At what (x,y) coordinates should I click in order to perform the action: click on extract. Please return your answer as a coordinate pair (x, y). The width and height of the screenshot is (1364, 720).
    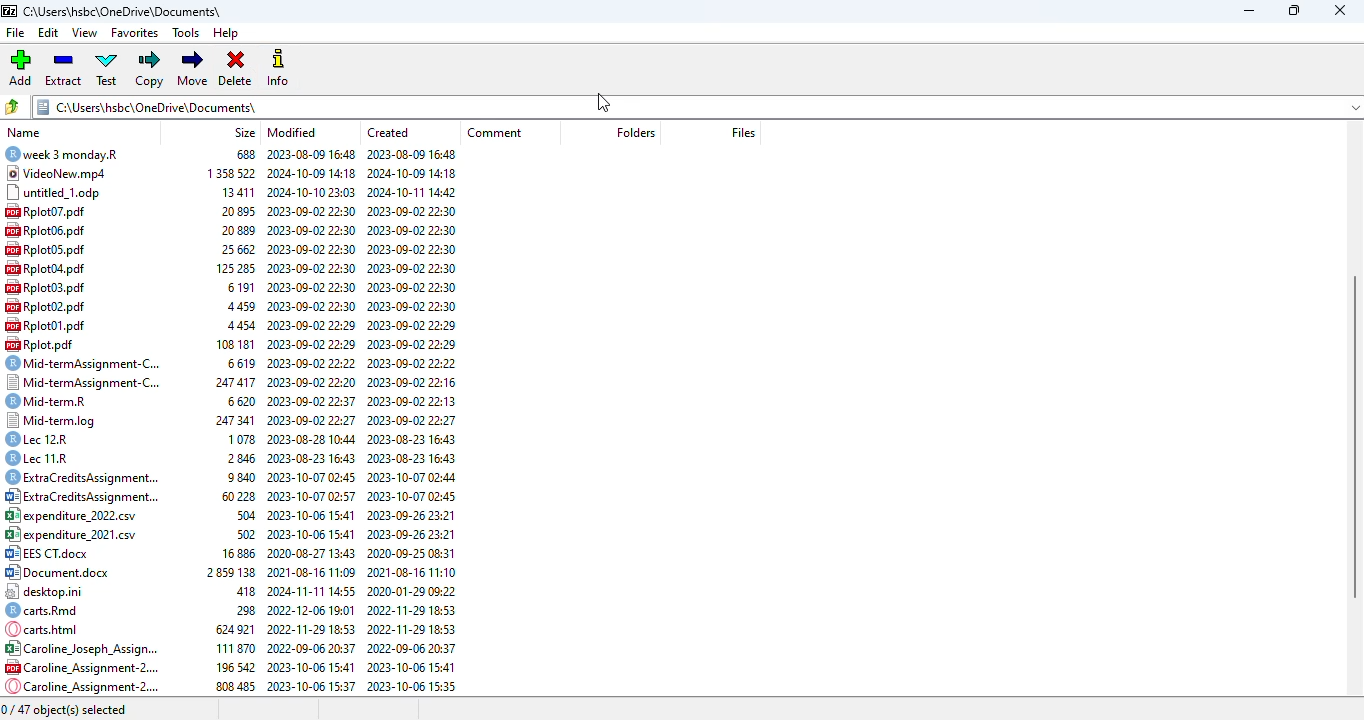
    Looking at the image, I should click on (64, 68).